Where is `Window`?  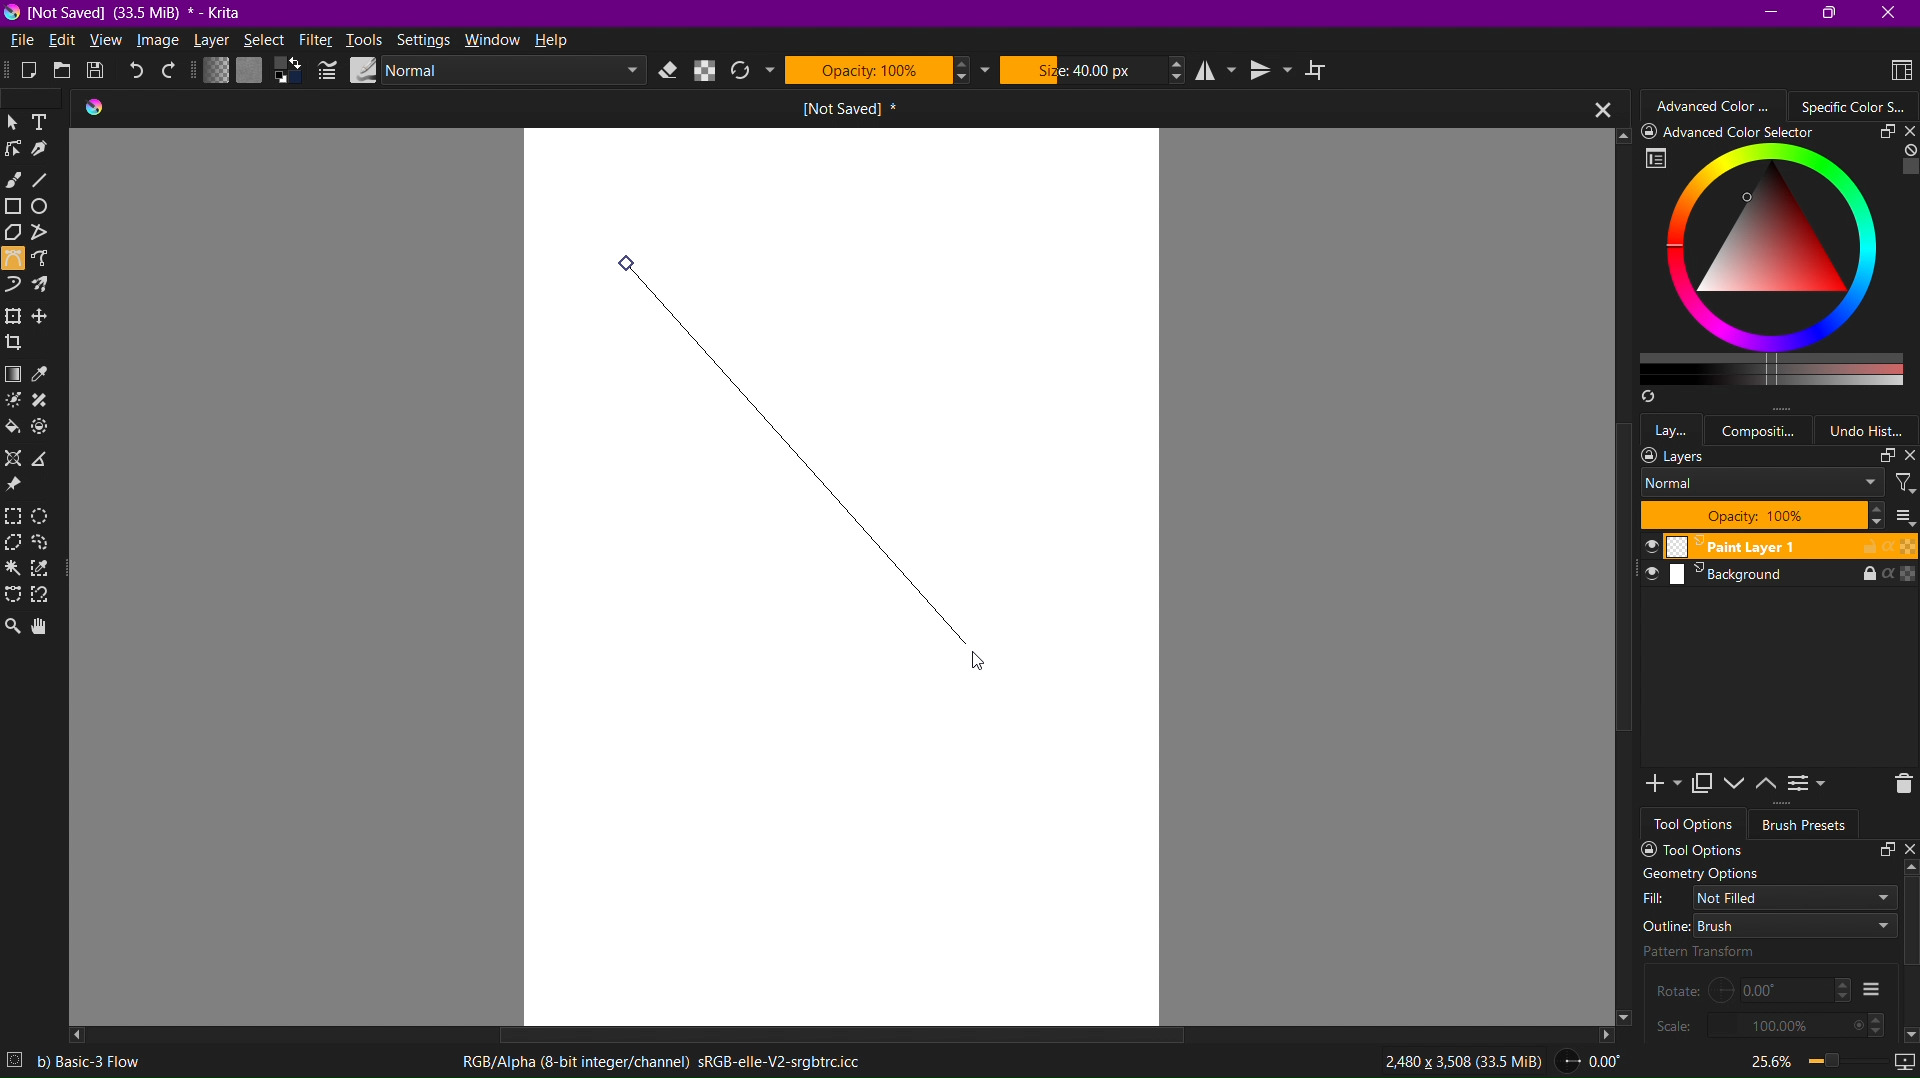 Window is located at coordinates (496, 40).